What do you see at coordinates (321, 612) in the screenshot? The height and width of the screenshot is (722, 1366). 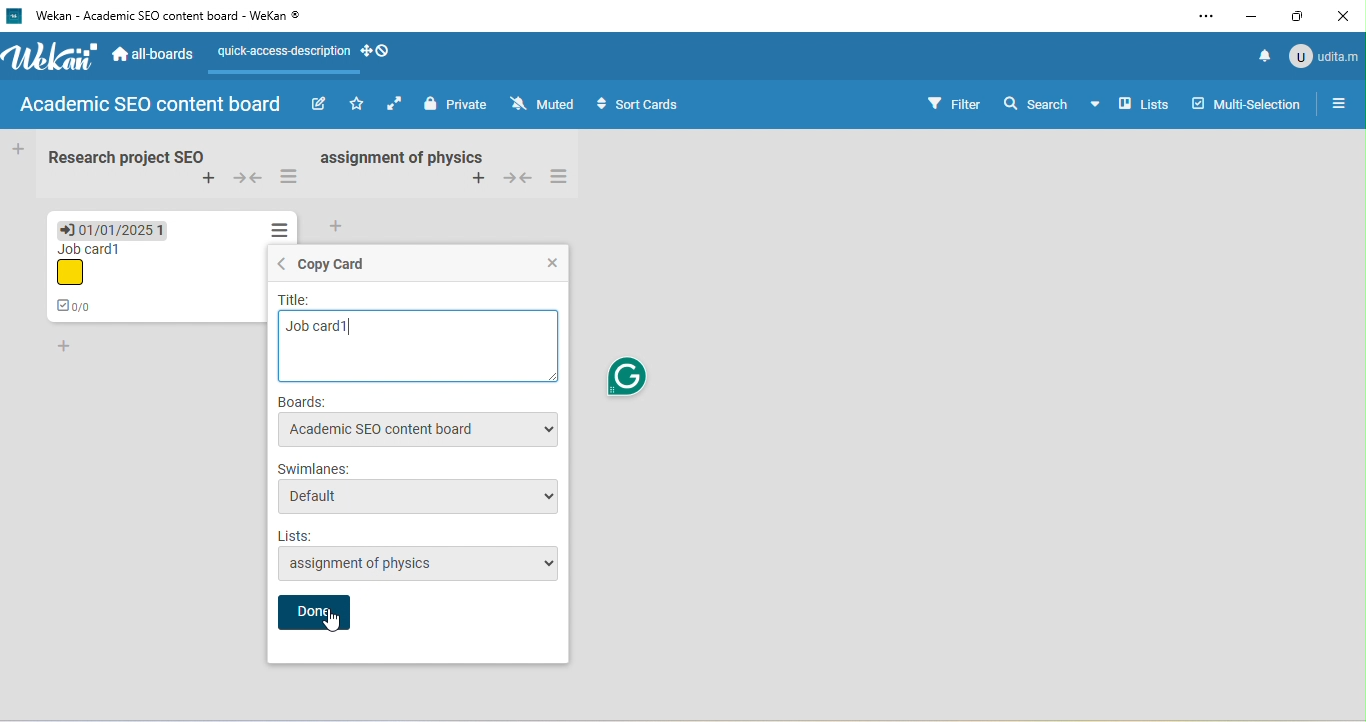 I see `done` at bounding box center [321, 612].